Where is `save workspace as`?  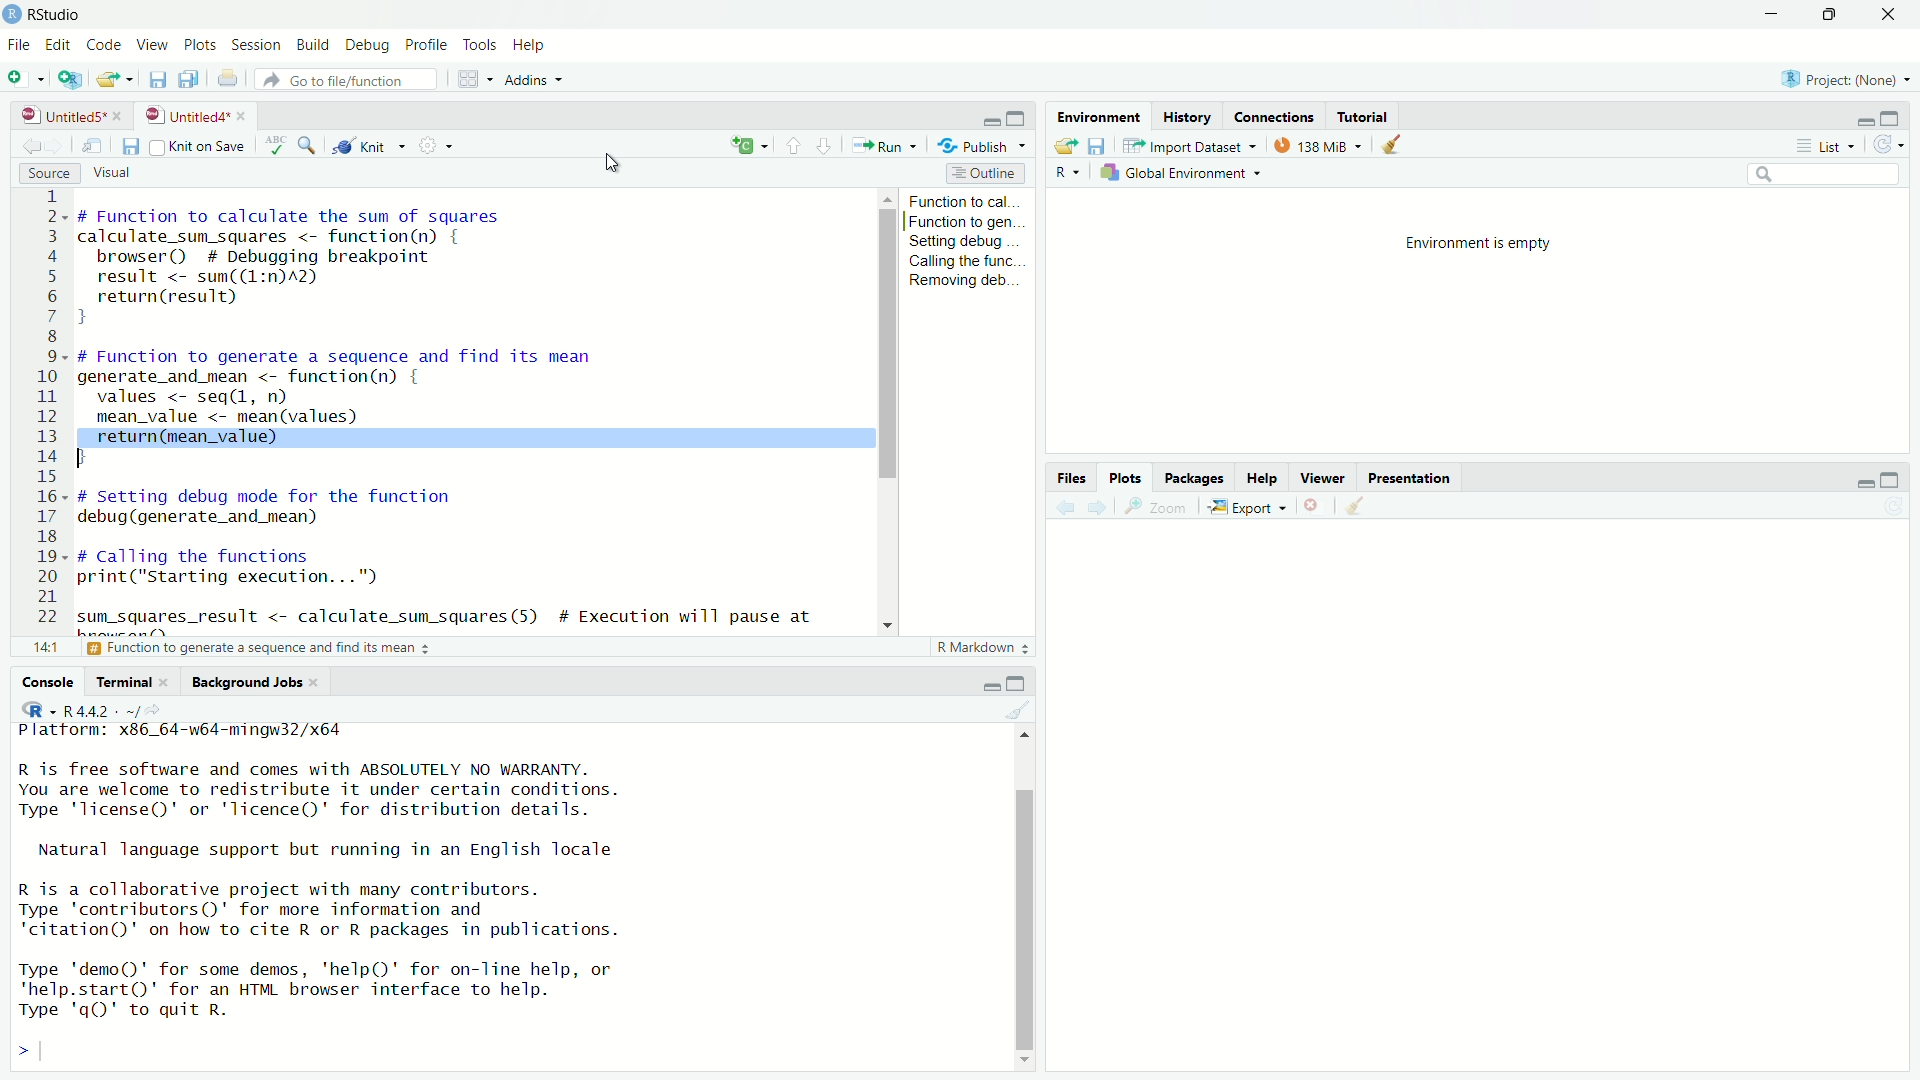 save workspace as is located at coordinates (1101, 147).